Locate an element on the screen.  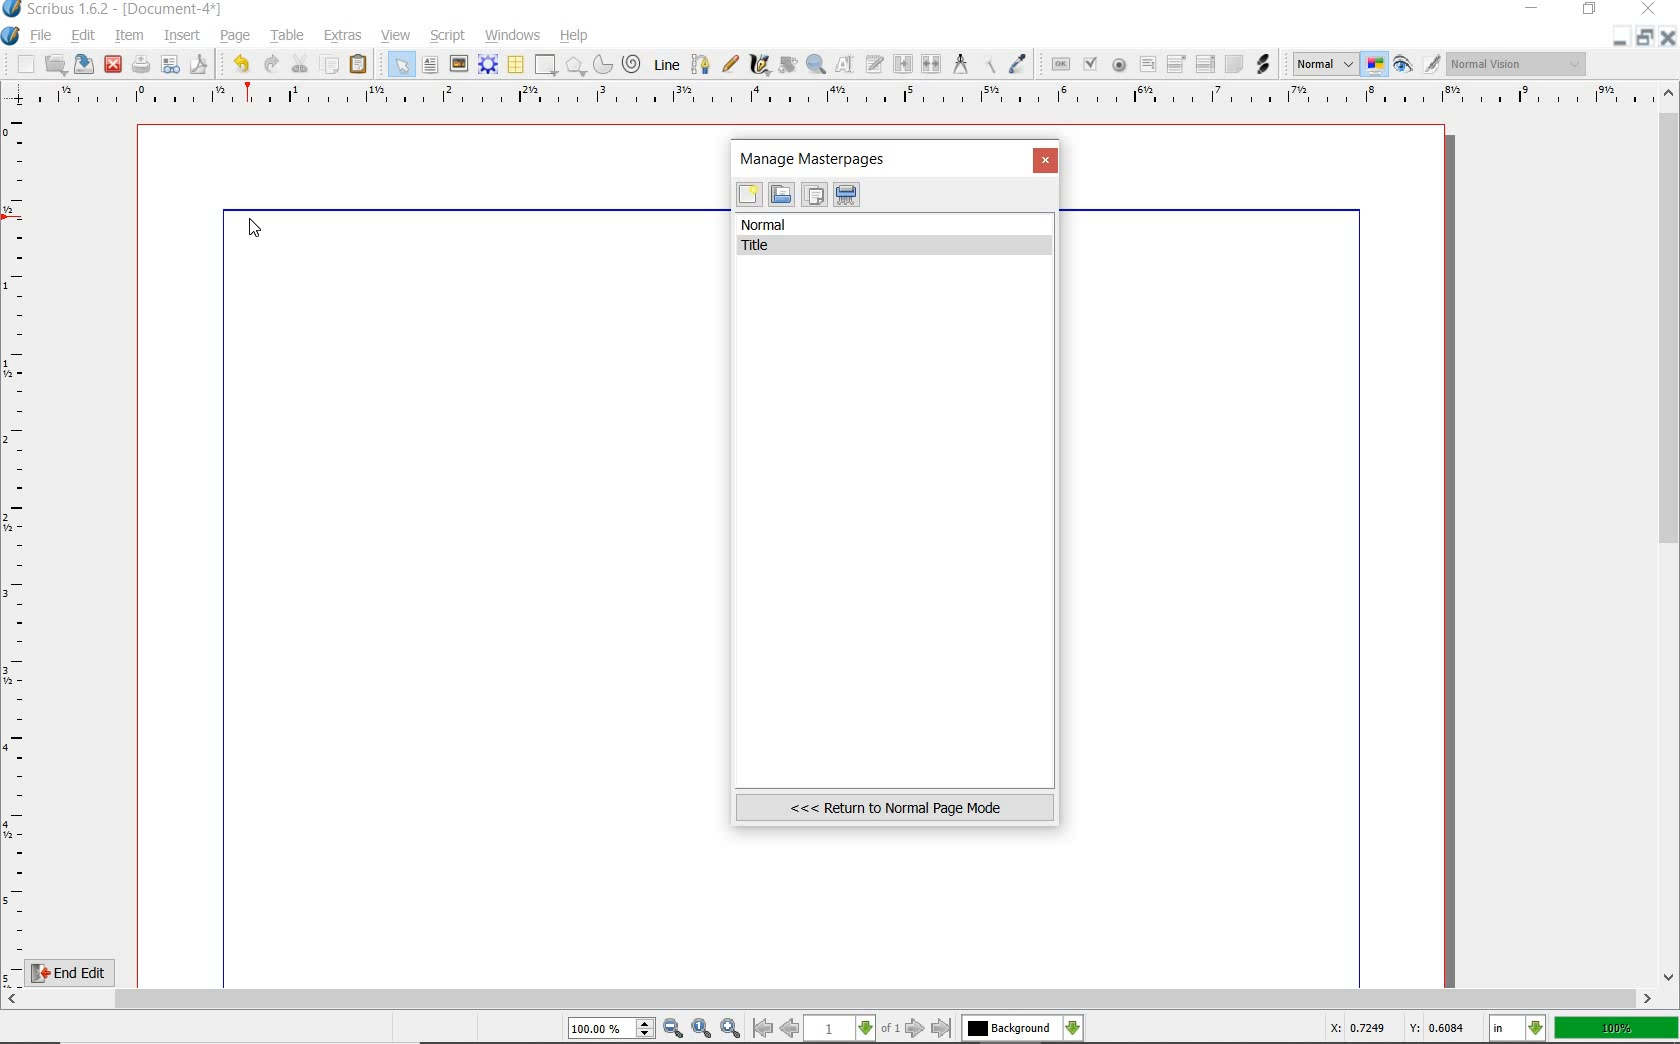
new is located at coordinates (749, 197).